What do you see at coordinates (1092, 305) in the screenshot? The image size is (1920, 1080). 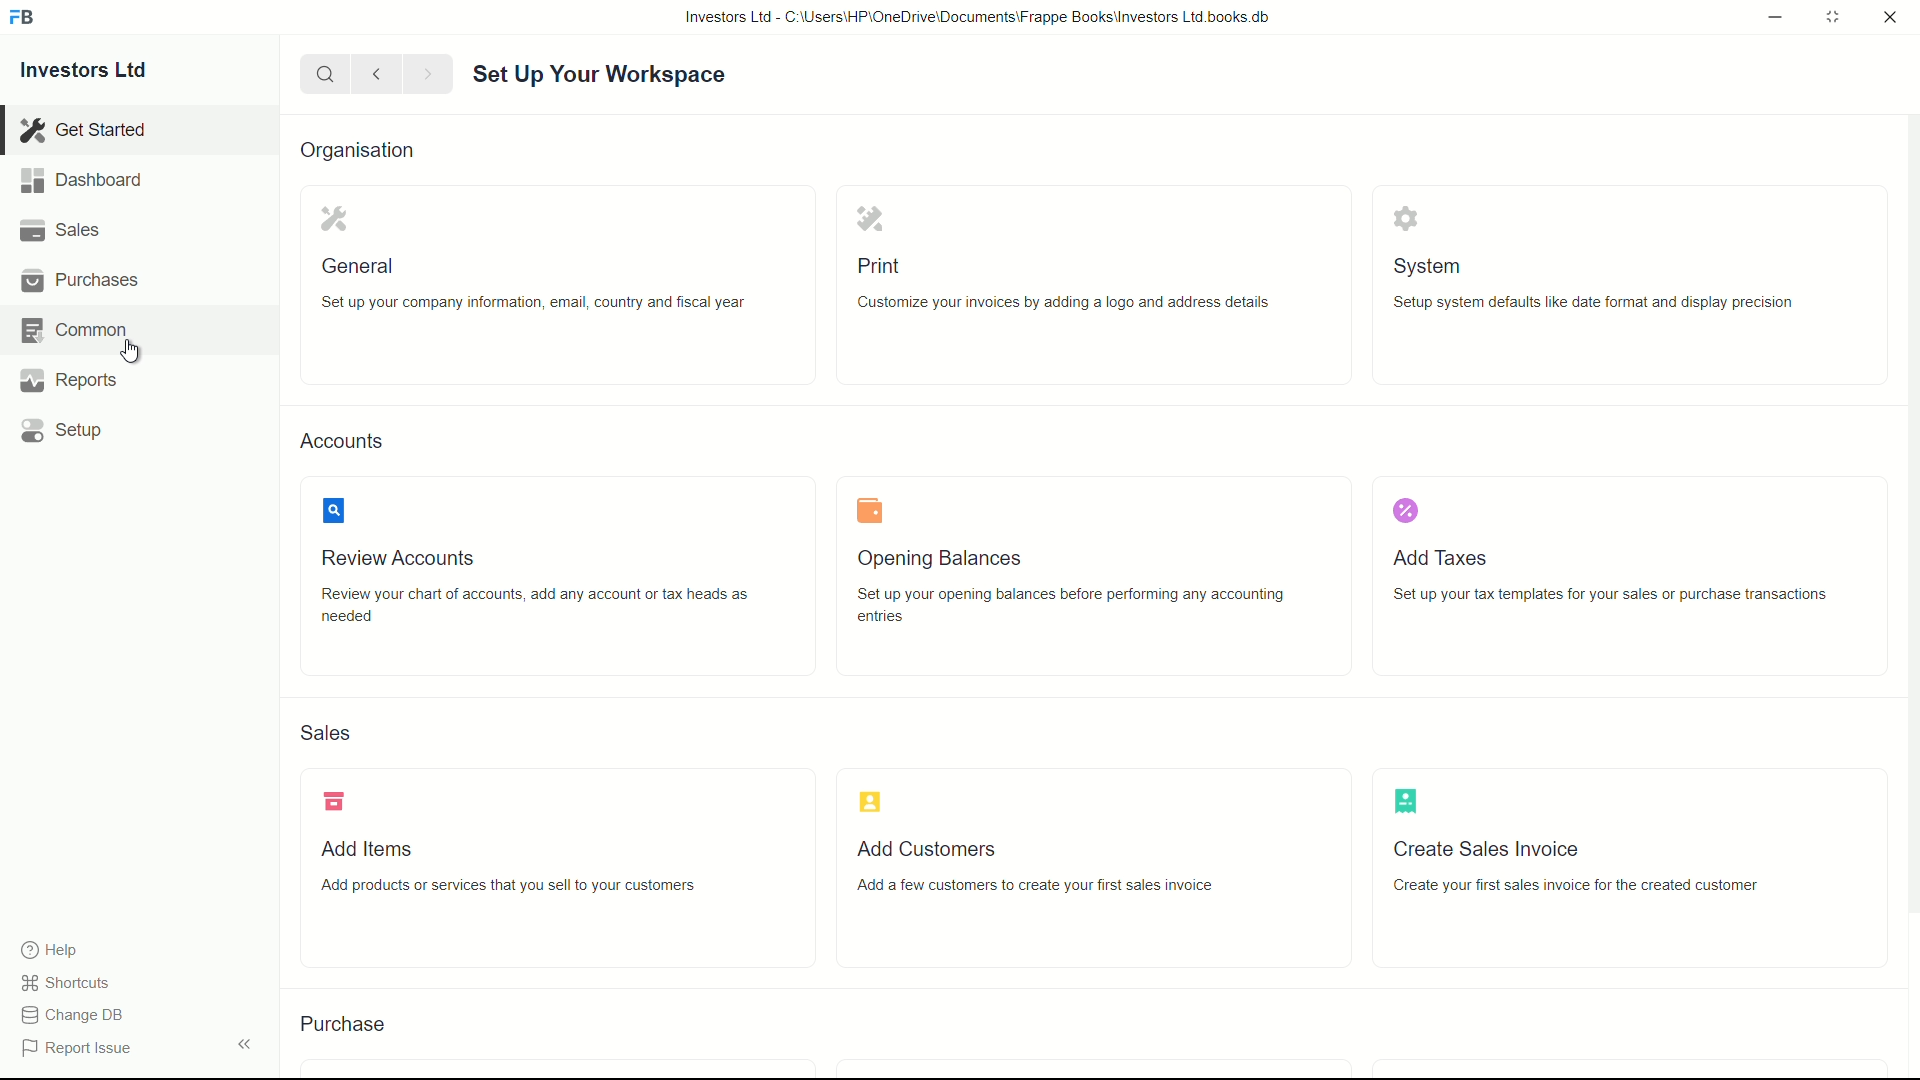 I see `Customize your invoices by adding a logo and address details` at bounding box center [1092, 305].